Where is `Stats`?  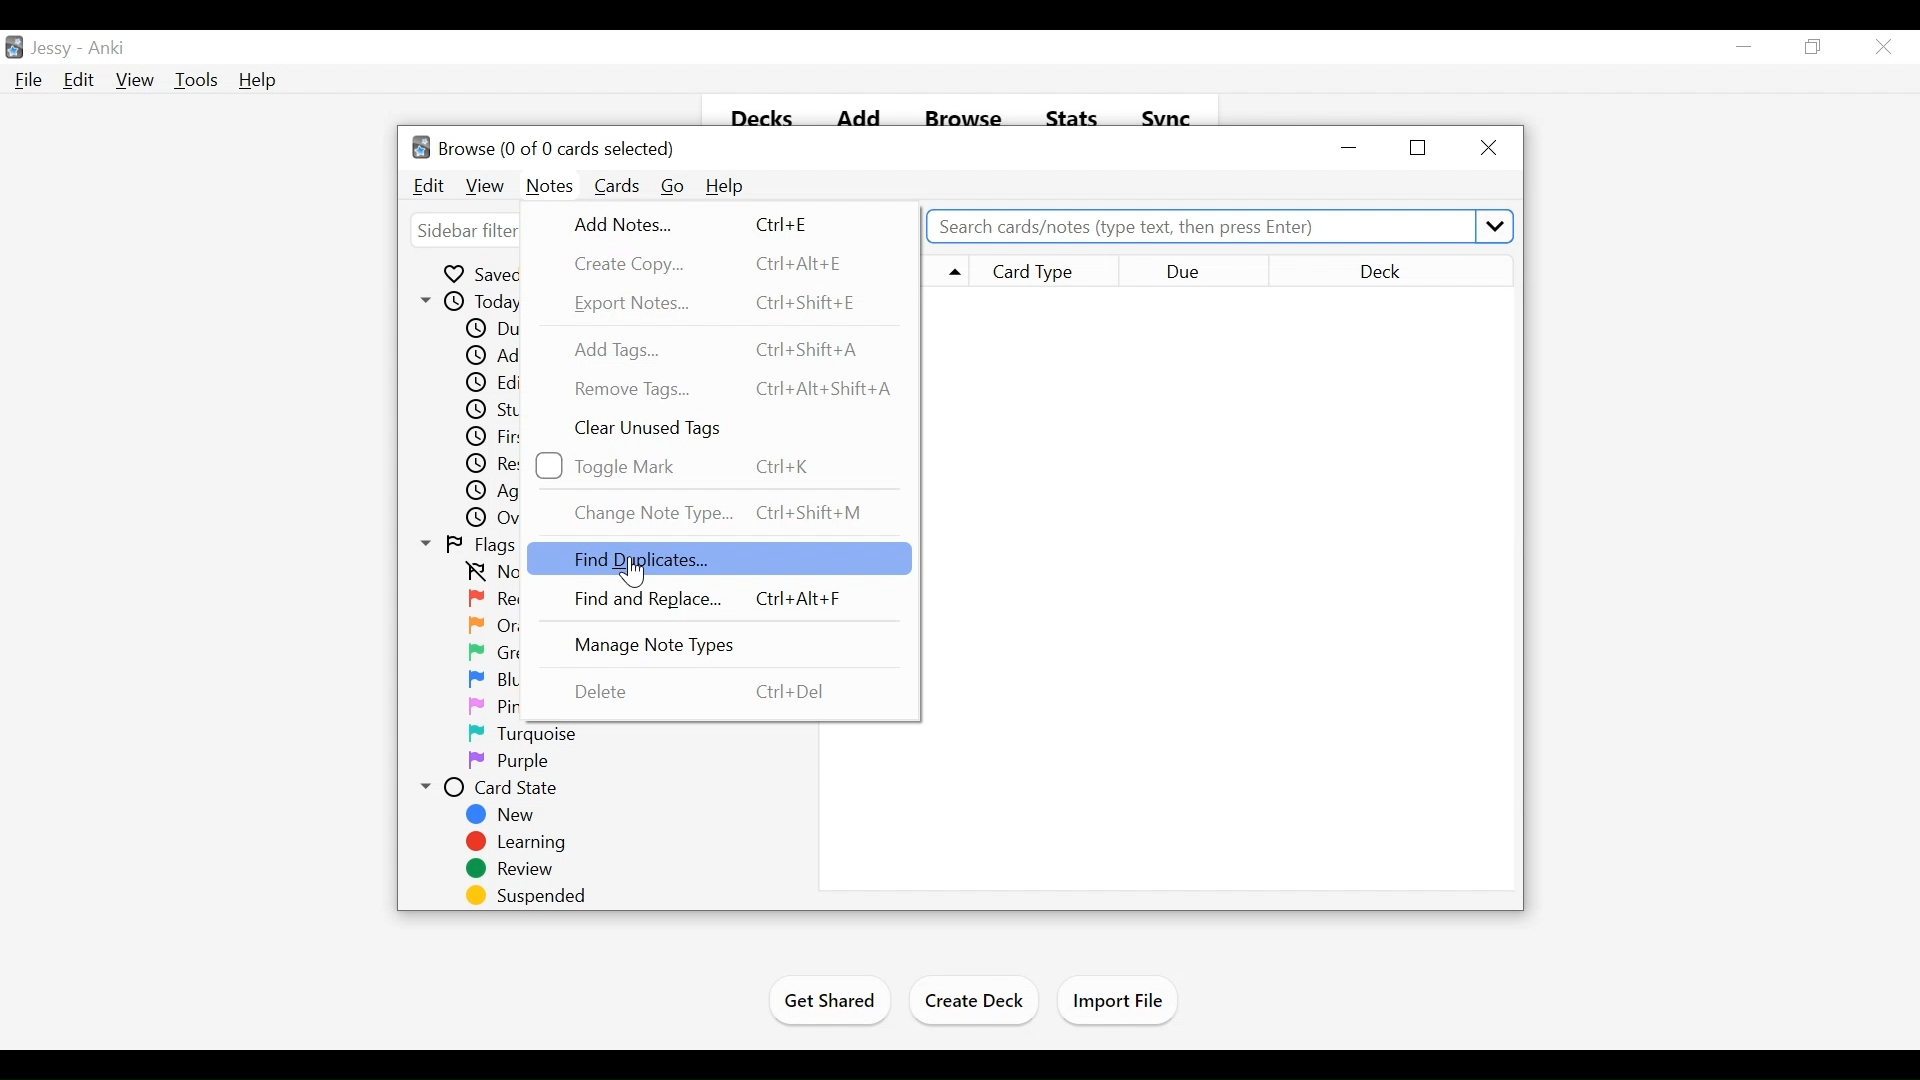
Stats is located at coordinates (1070, 114).